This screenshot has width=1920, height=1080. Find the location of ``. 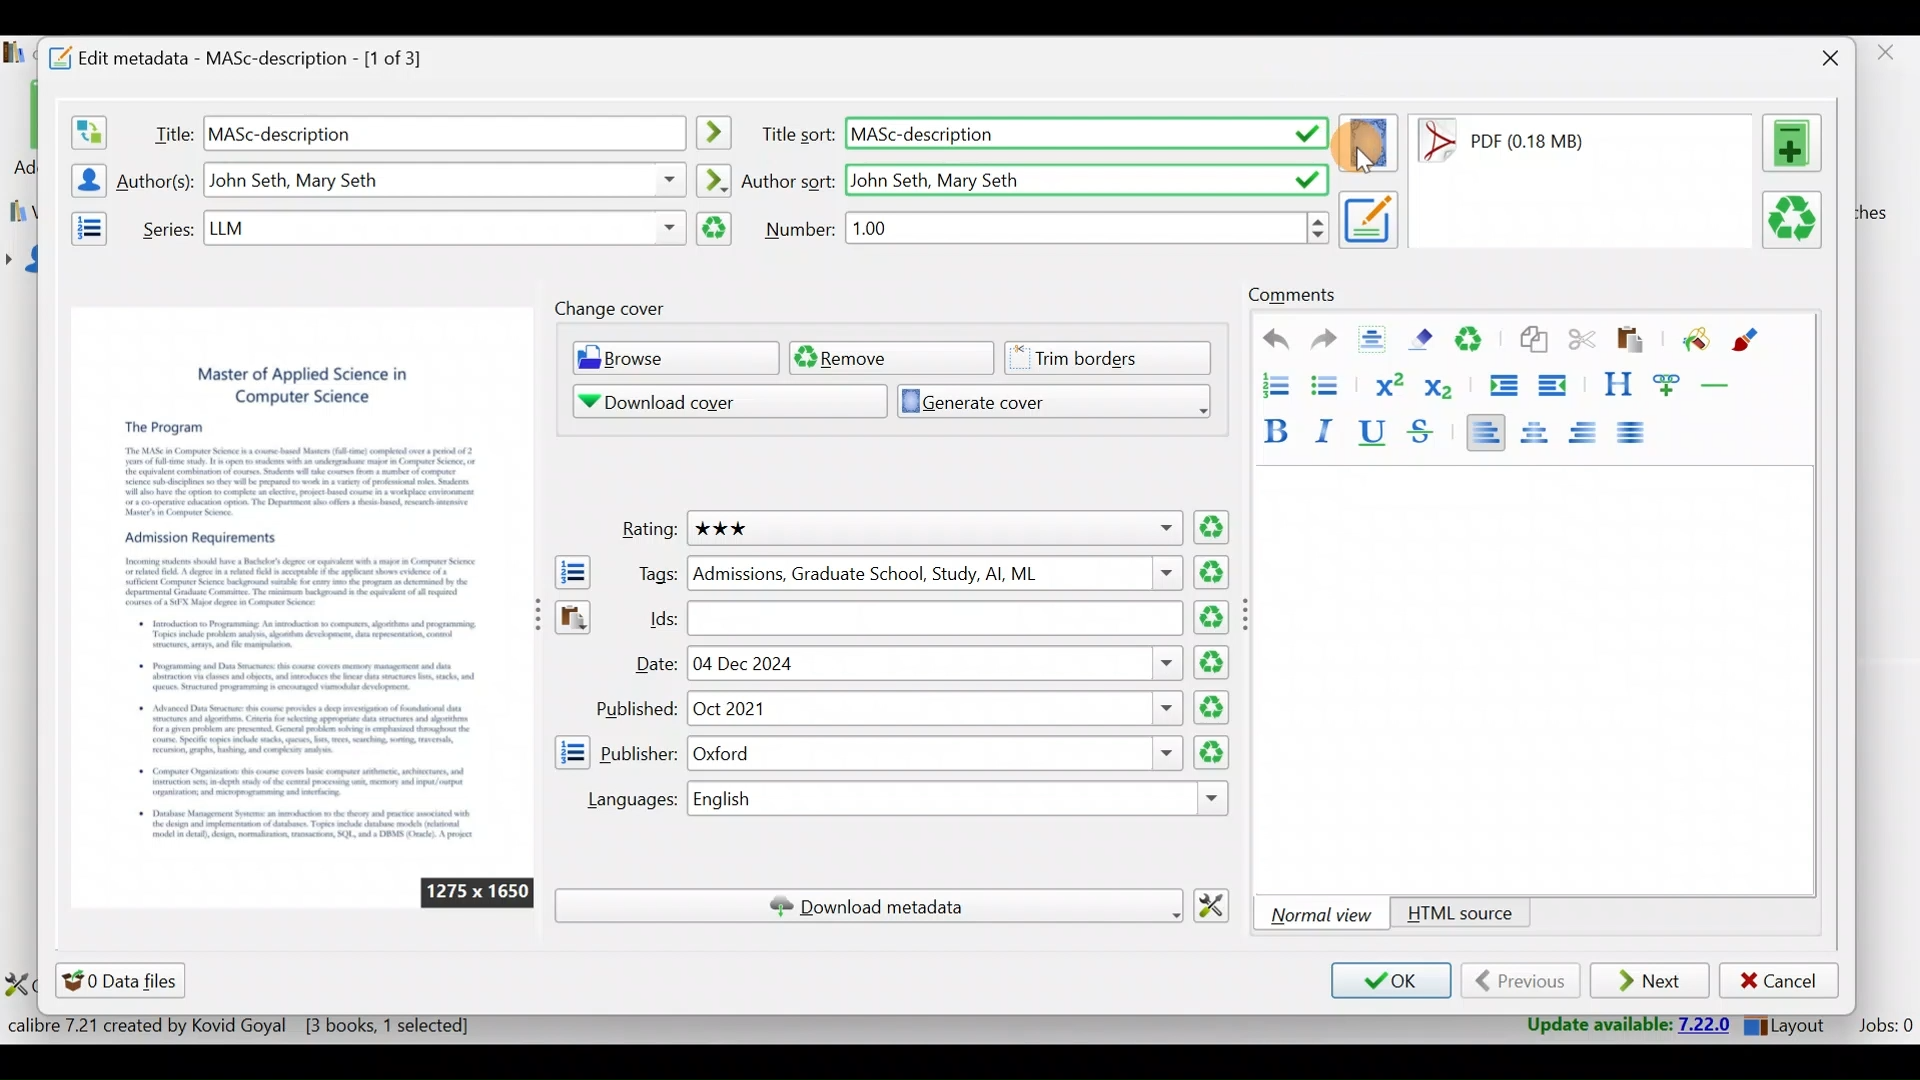

 is located at coordinates (938, 663).